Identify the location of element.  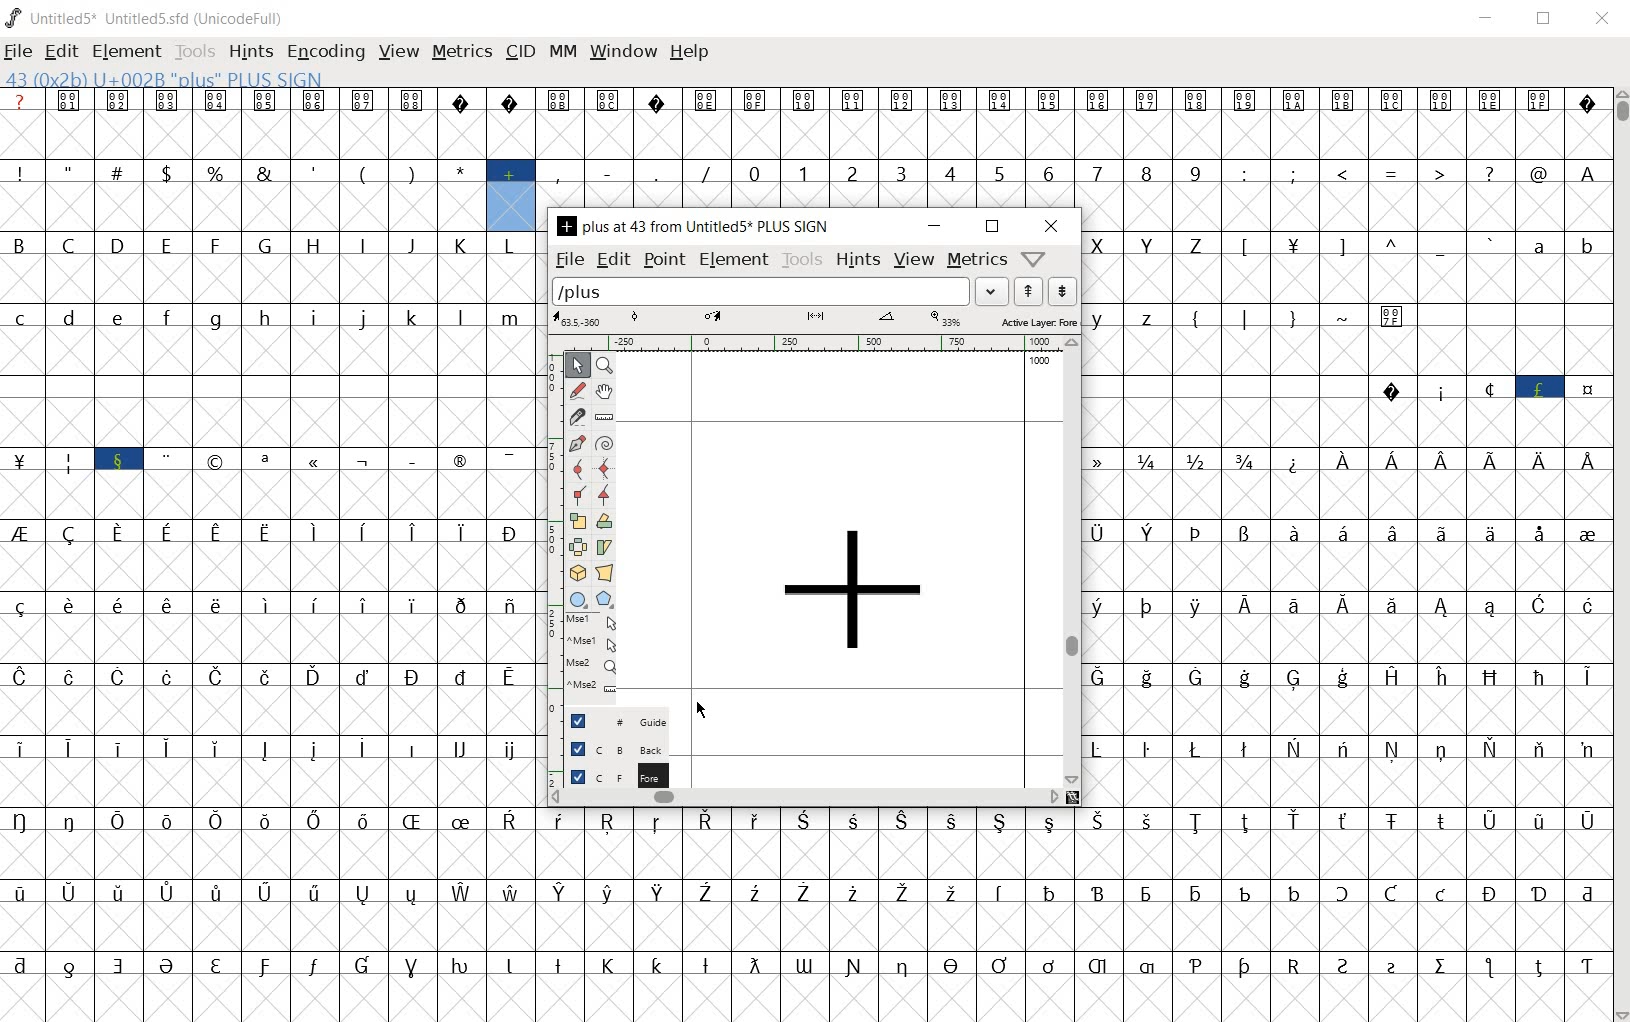
(732, 258).